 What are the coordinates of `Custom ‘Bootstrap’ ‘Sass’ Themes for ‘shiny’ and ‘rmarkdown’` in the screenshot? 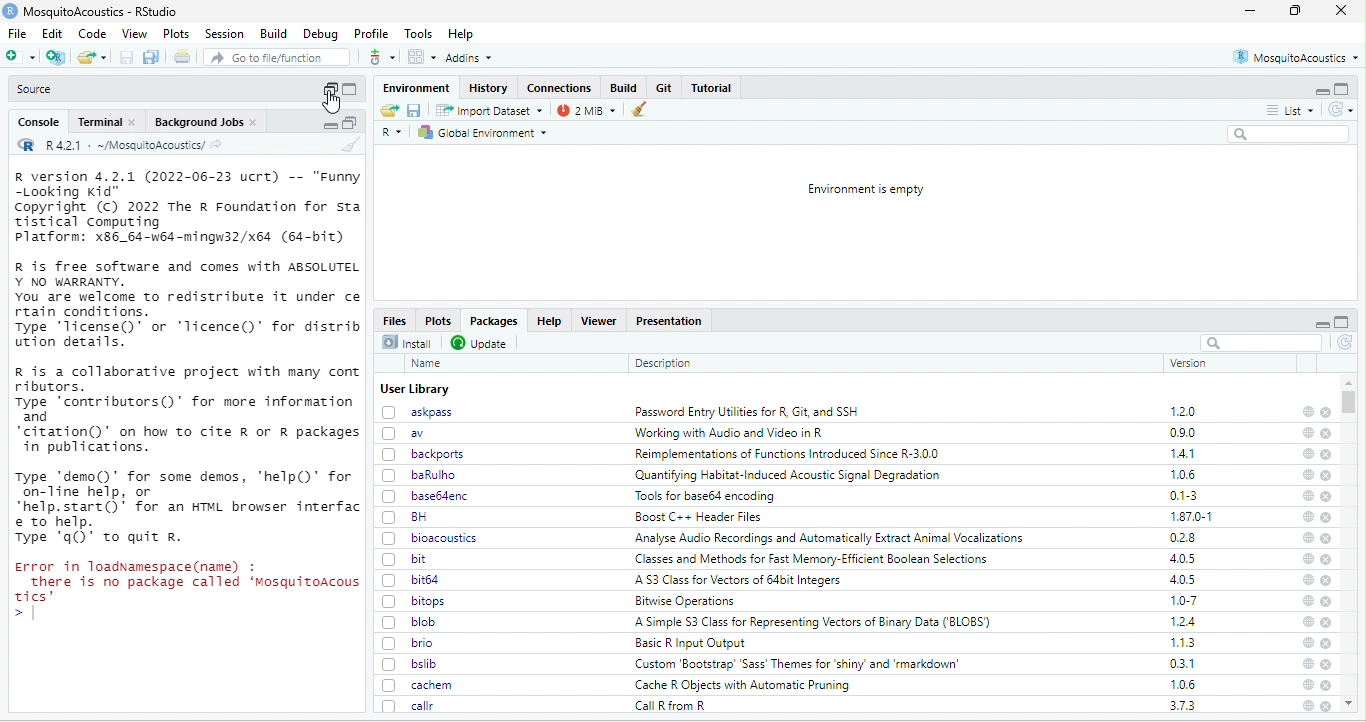 It's located at (801, 663).